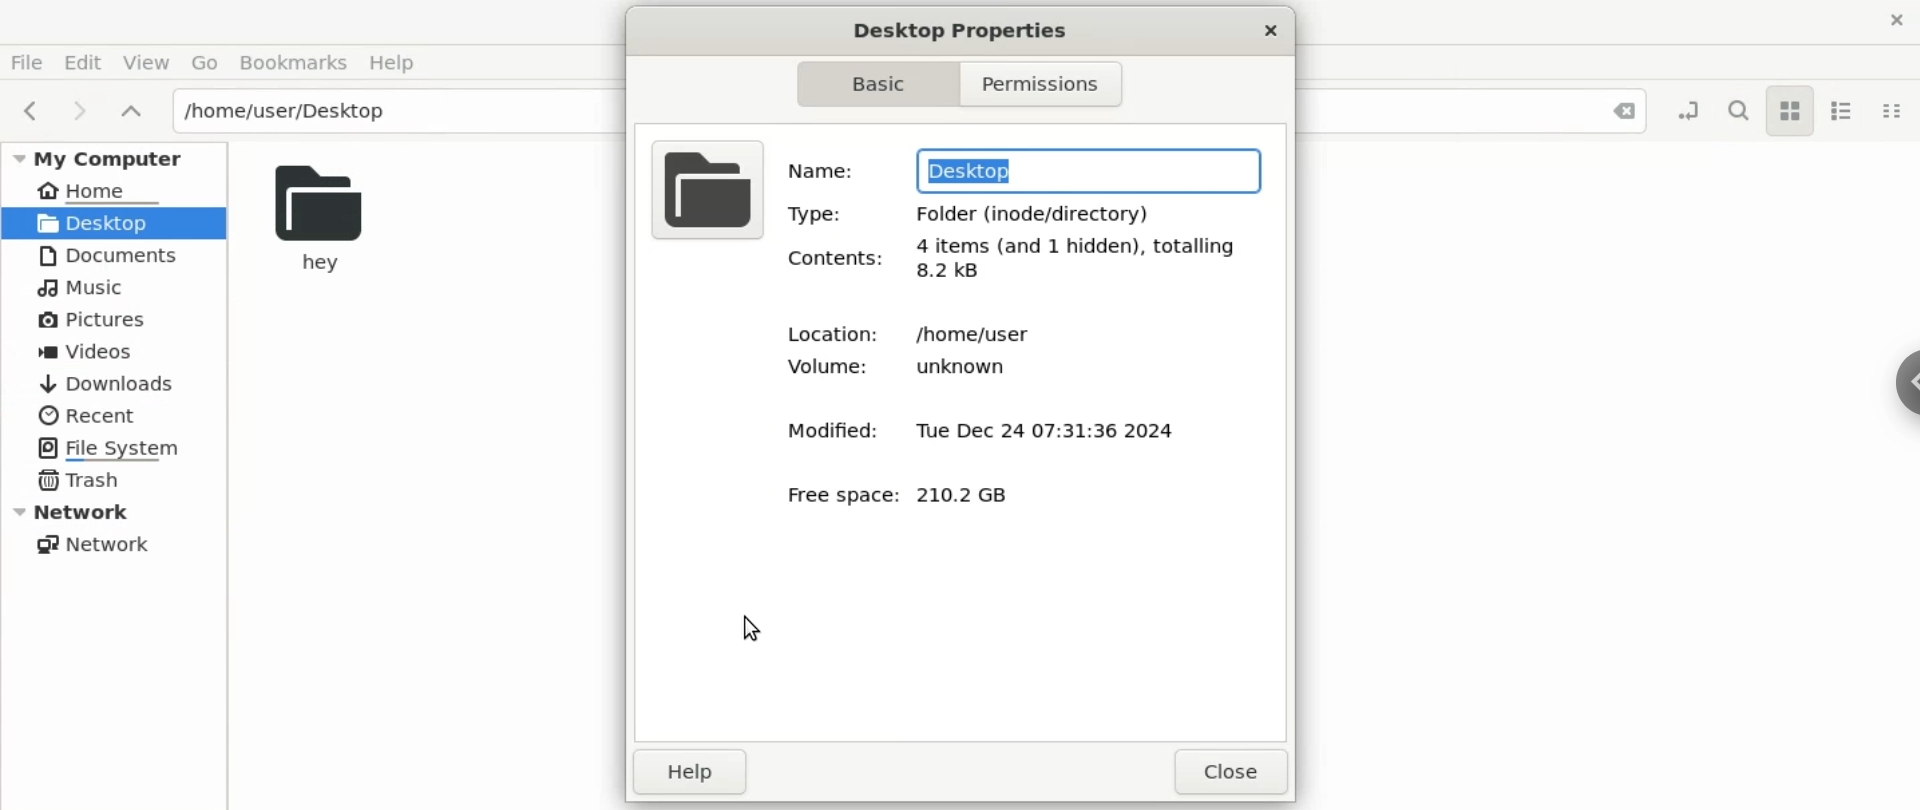 The image size is (1920, 810). Describe the element at coordinates (957, 31) in the screenshot. I see `desktop properties` at that location.